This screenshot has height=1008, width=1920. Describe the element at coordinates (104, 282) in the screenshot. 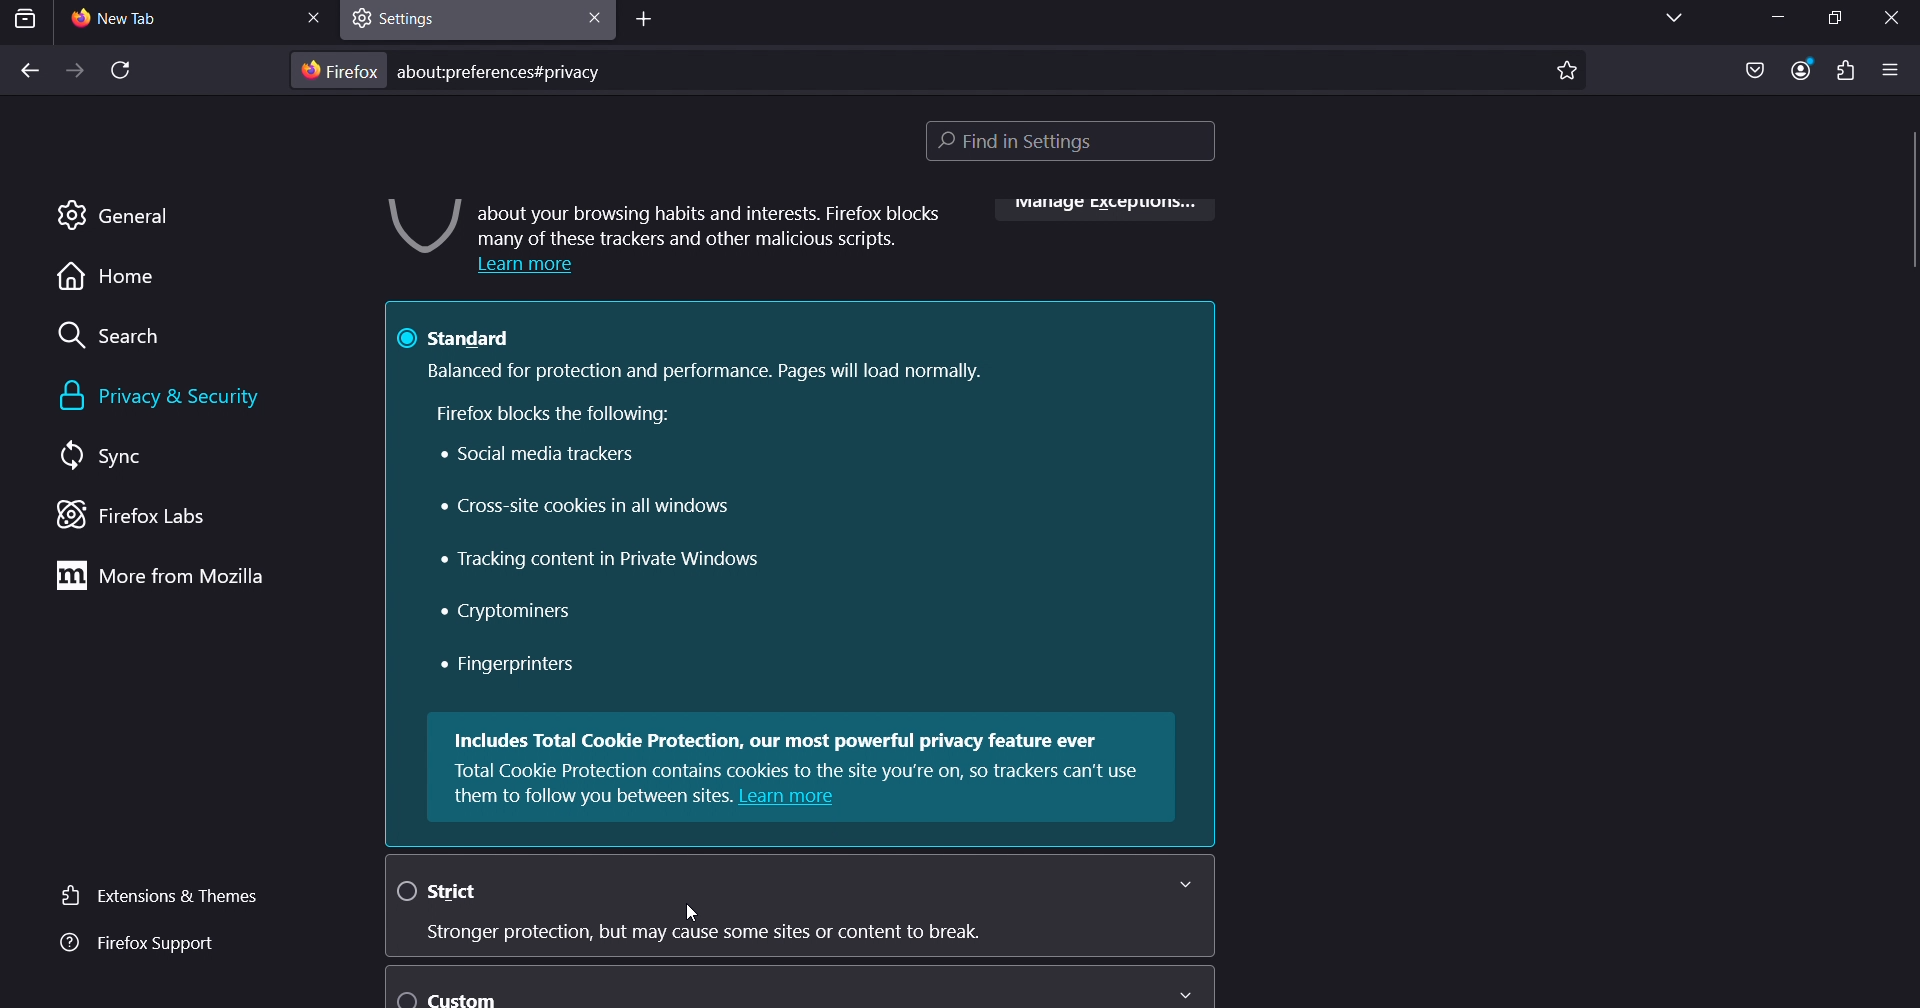

I see `home` at that location.